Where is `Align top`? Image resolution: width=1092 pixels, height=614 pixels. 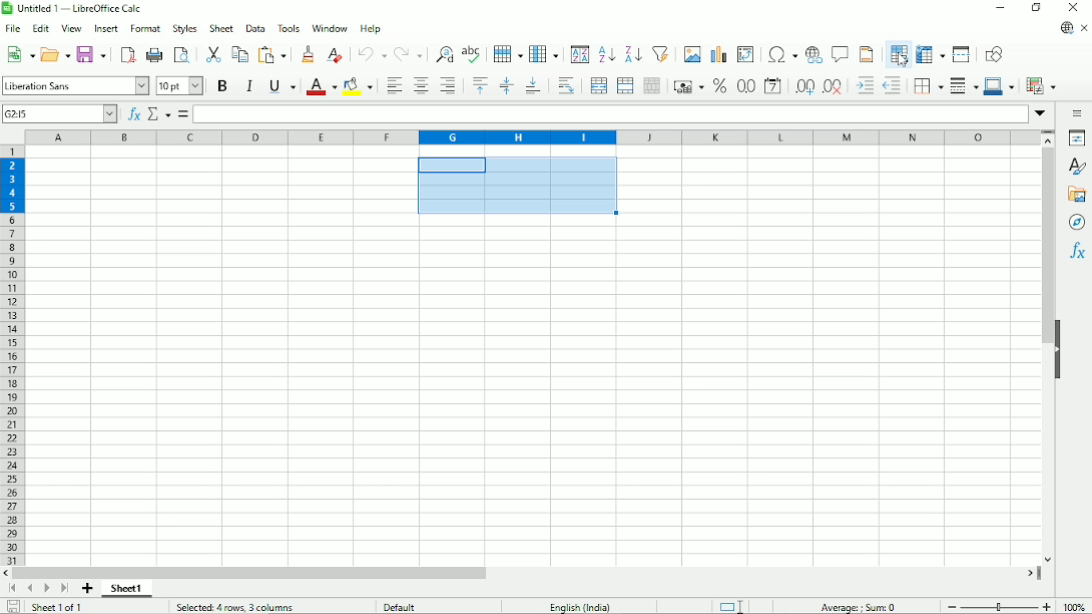 Align top is located at coordinates (480, 86).